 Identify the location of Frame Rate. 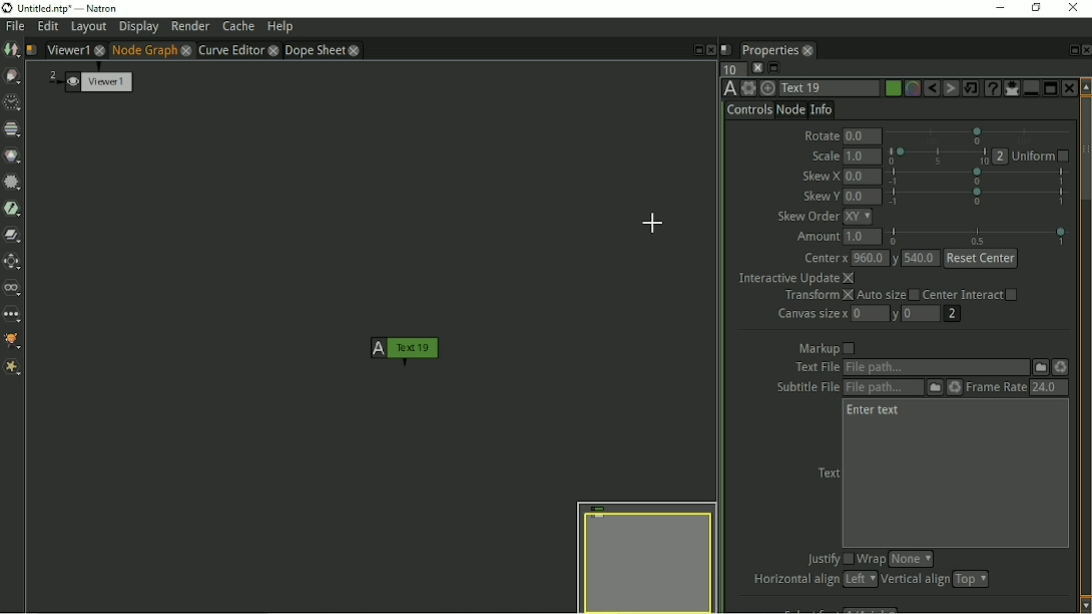
(996, 388).